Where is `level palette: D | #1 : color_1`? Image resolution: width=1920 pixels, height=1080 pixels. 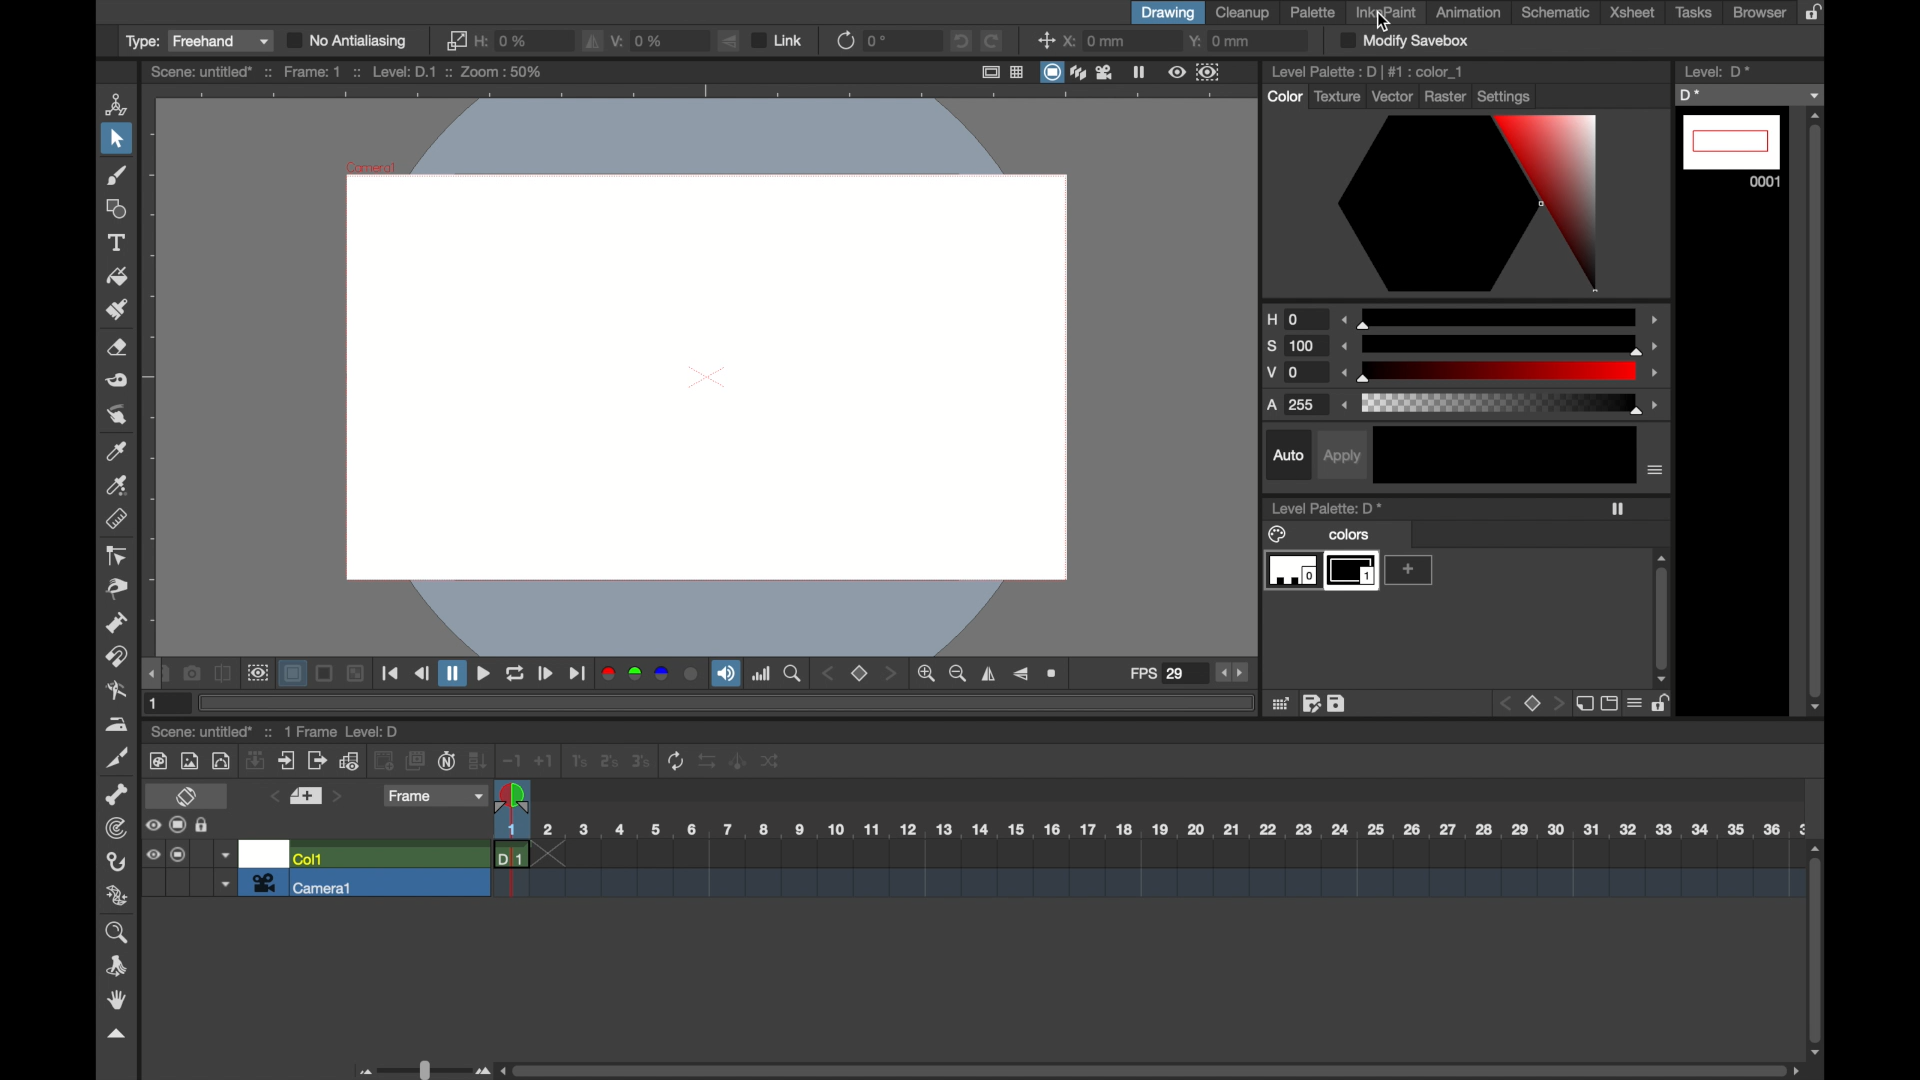
level palette: D | #1 : color_1 is located at coordinates (1367, 71).